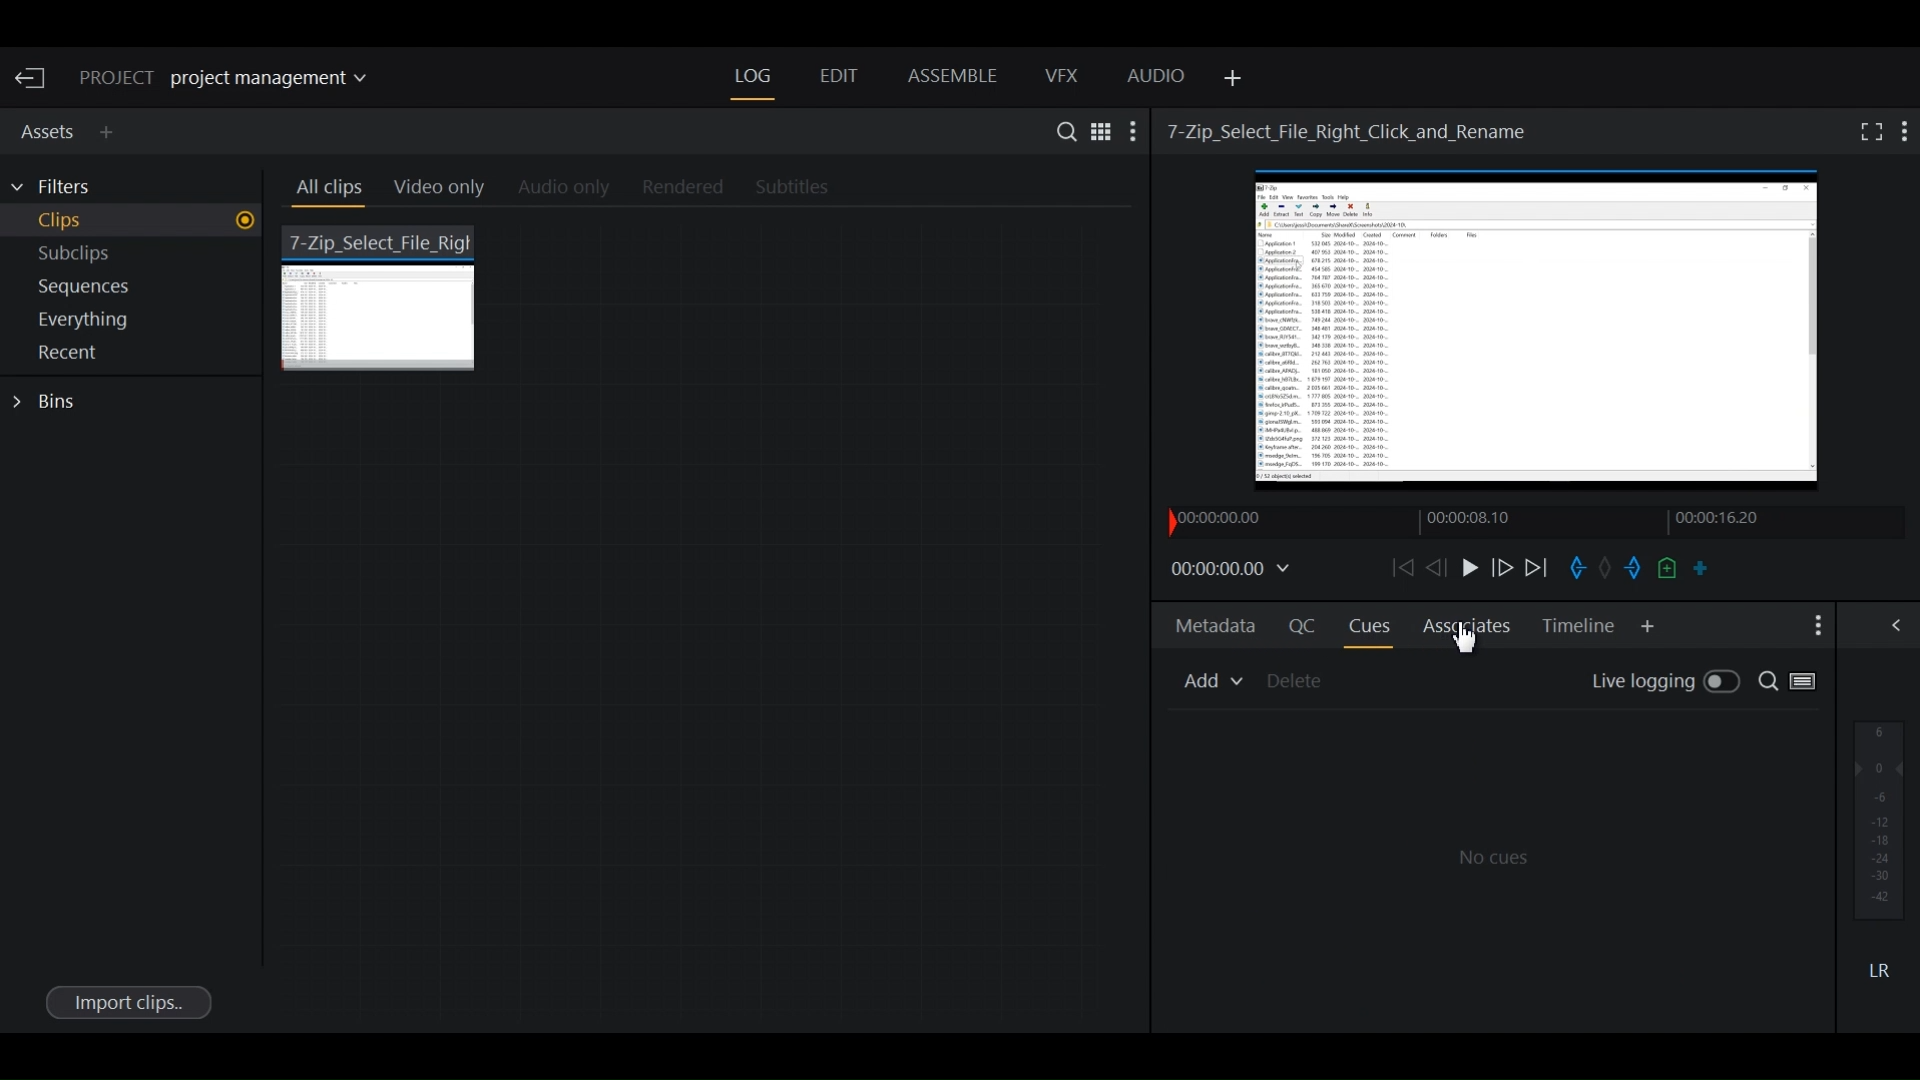 This screenshot has width=1920, height=1080. What do you see at coordinates (1540, 335) in the screenshot?
I see `Media Viewer` at bounding box center [1540, 335].